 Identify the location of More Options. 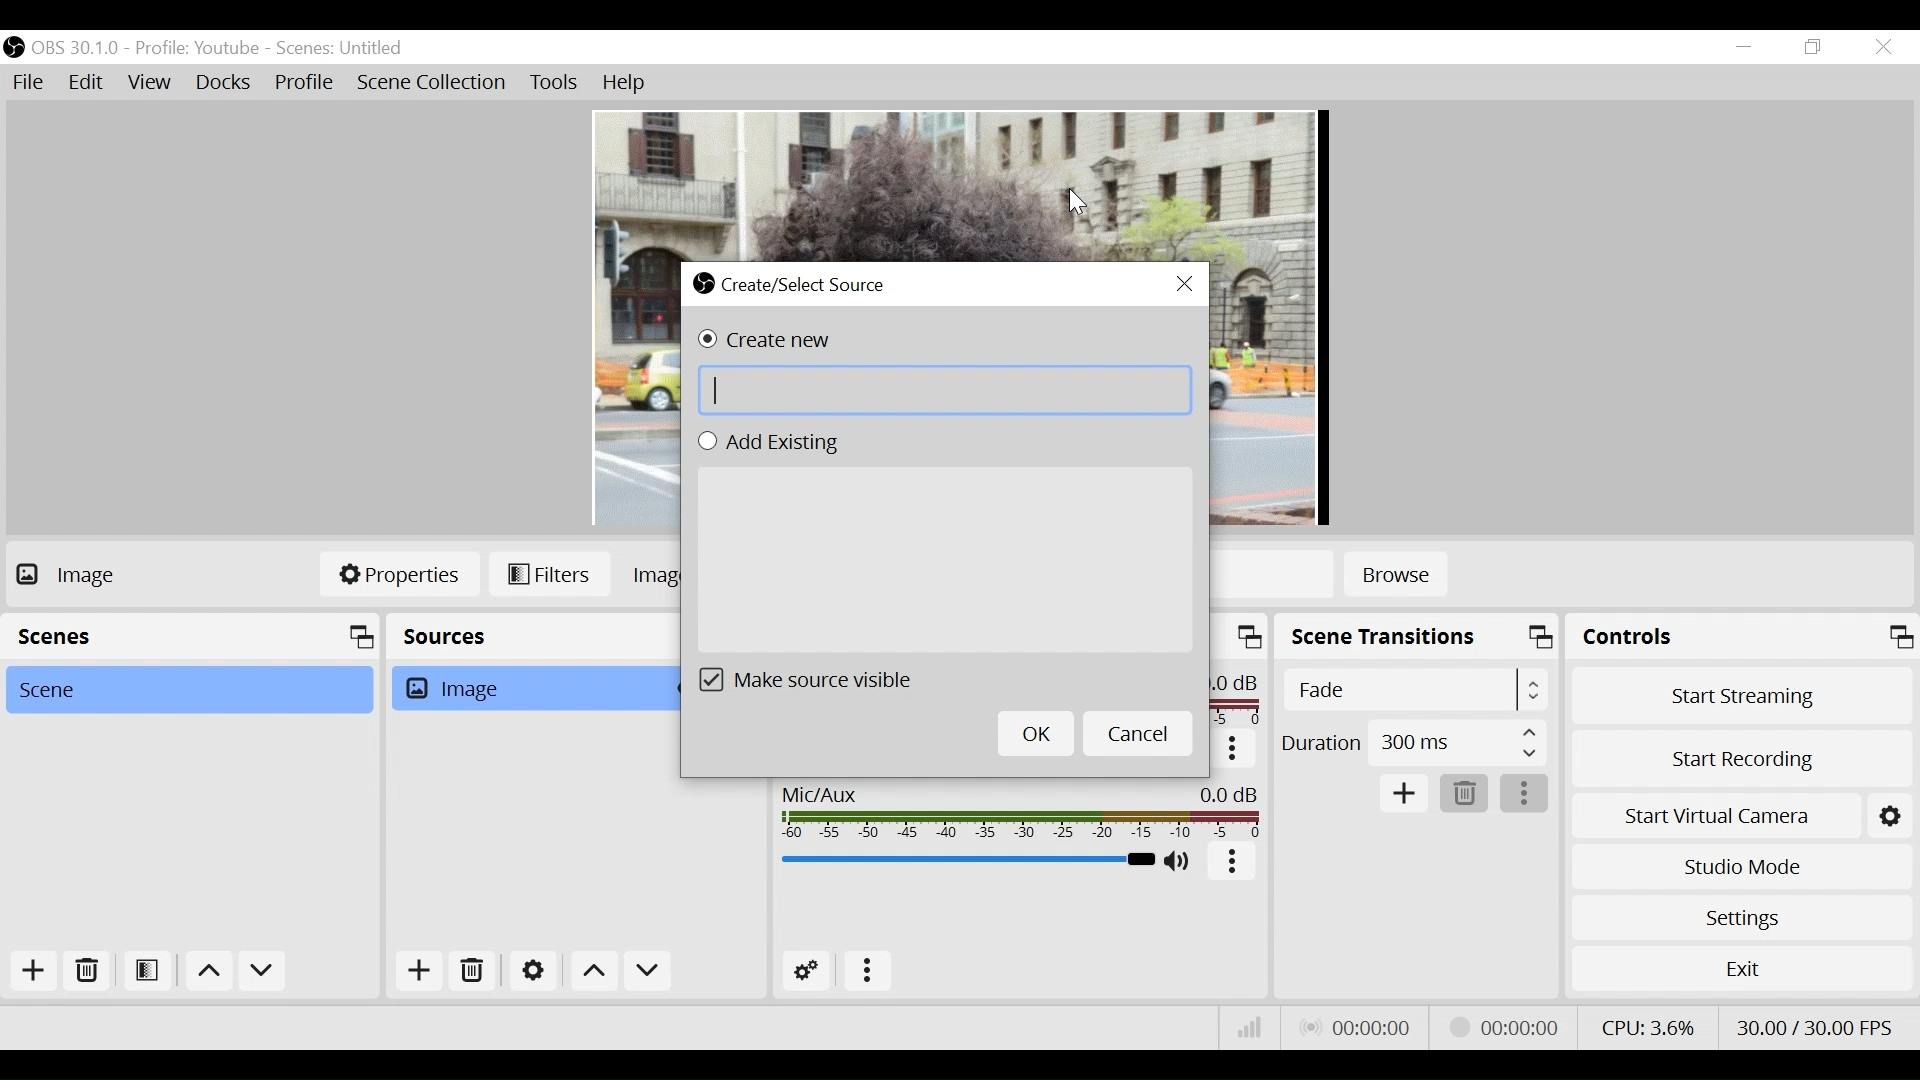
(1235, 865).